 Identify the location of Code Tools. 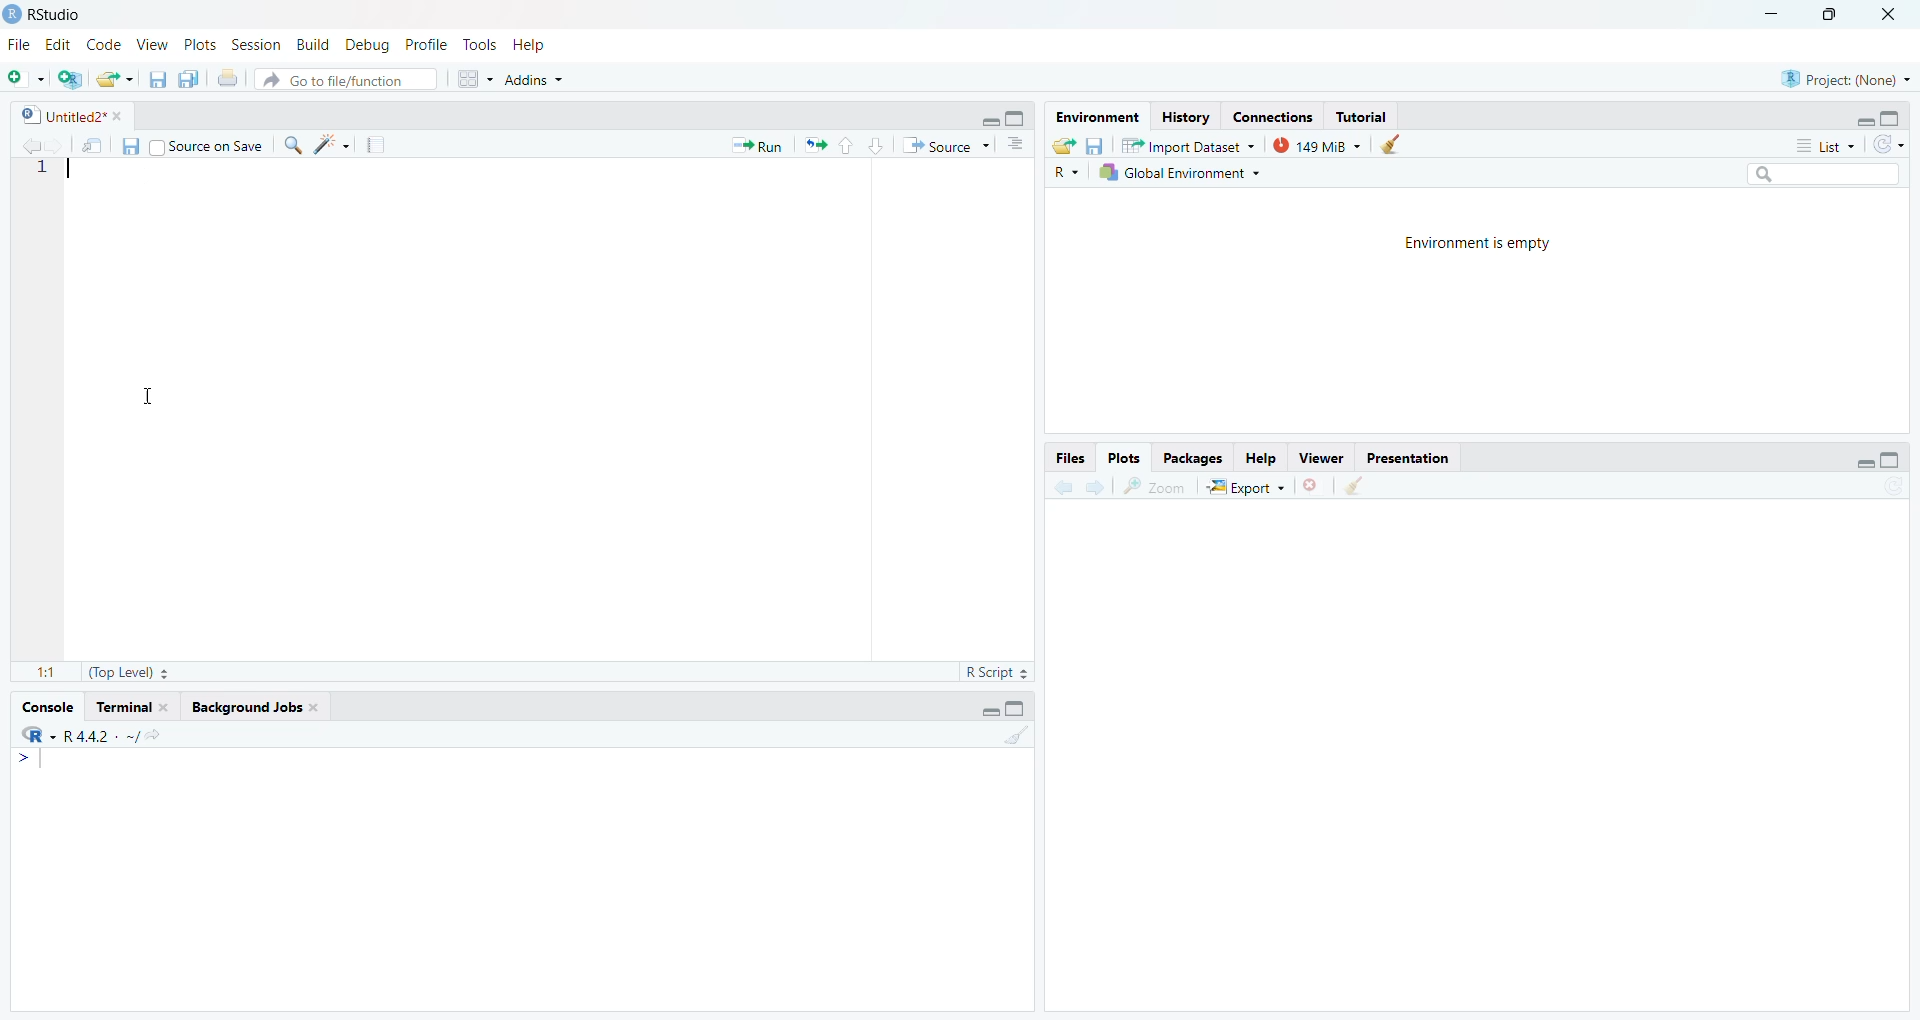
(336, 144).